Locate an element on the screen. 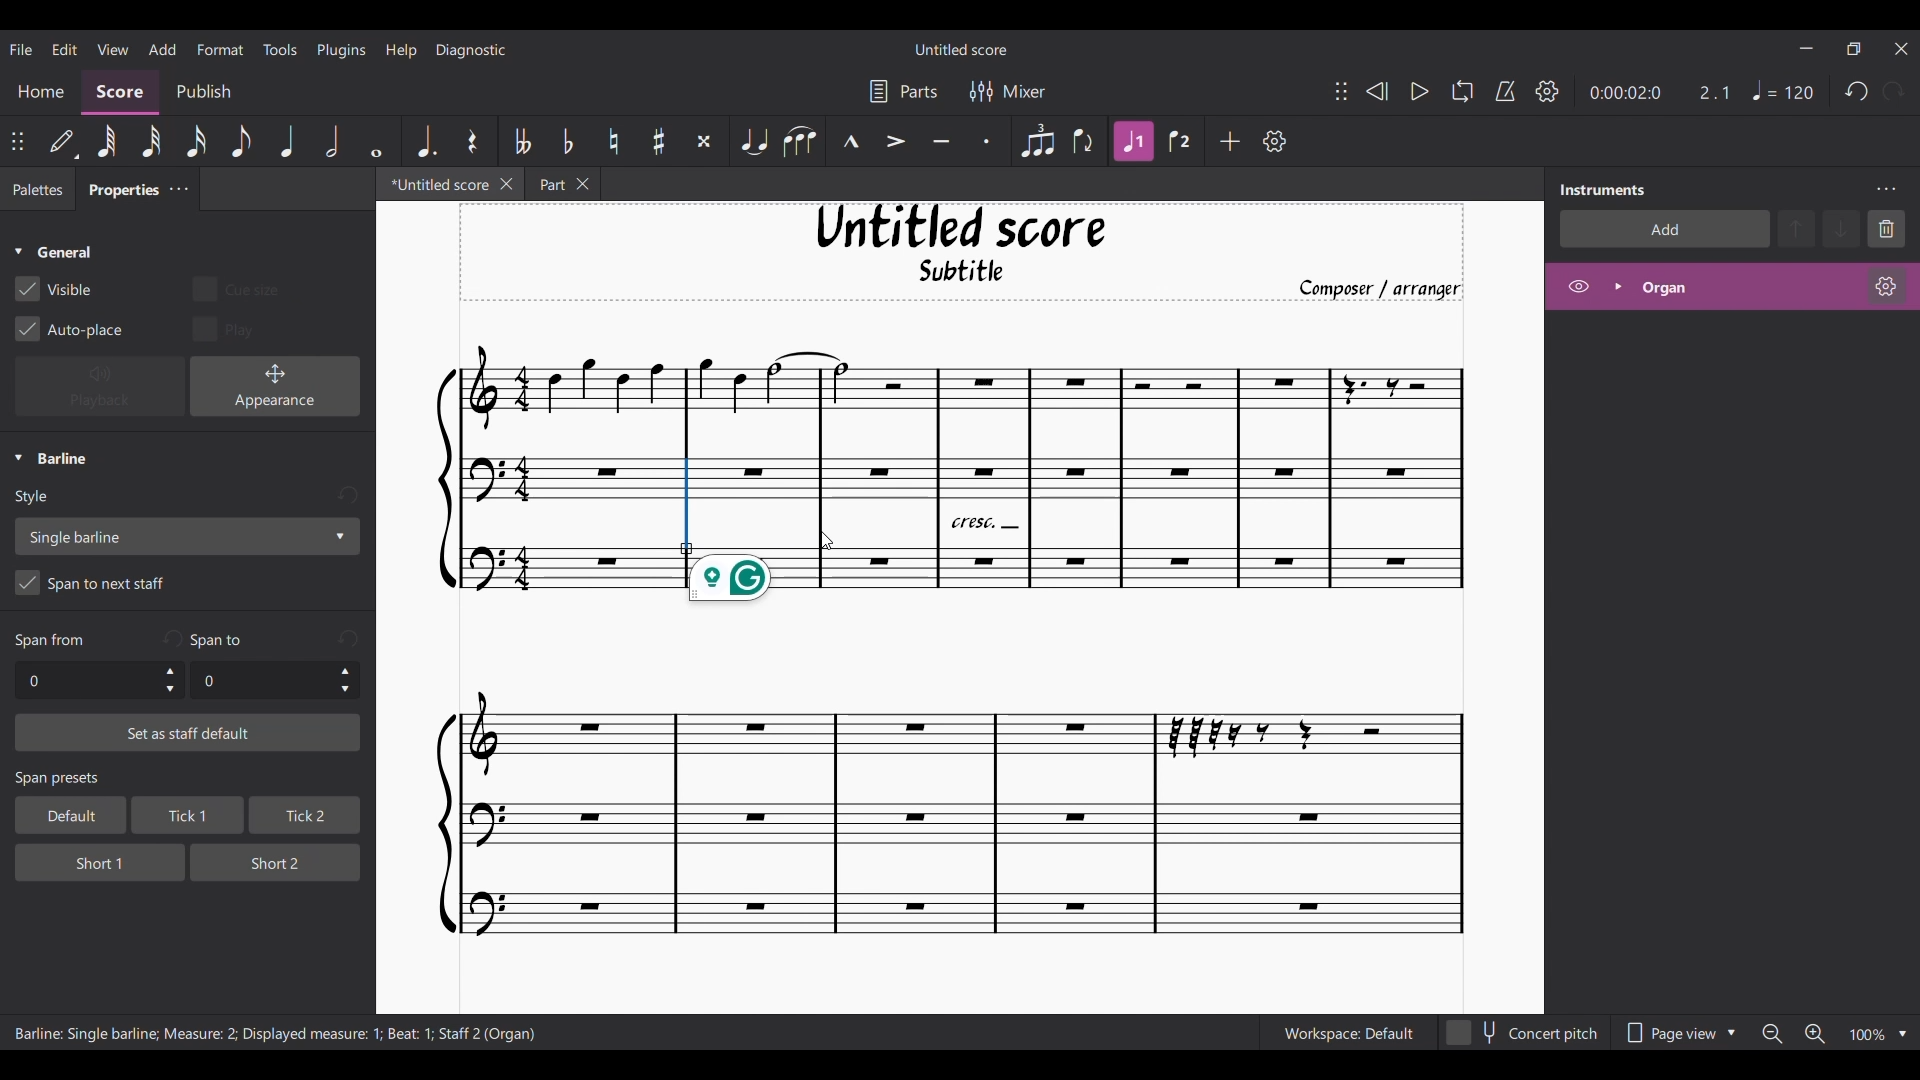  Parts settings is located at coordinates (904, 91).